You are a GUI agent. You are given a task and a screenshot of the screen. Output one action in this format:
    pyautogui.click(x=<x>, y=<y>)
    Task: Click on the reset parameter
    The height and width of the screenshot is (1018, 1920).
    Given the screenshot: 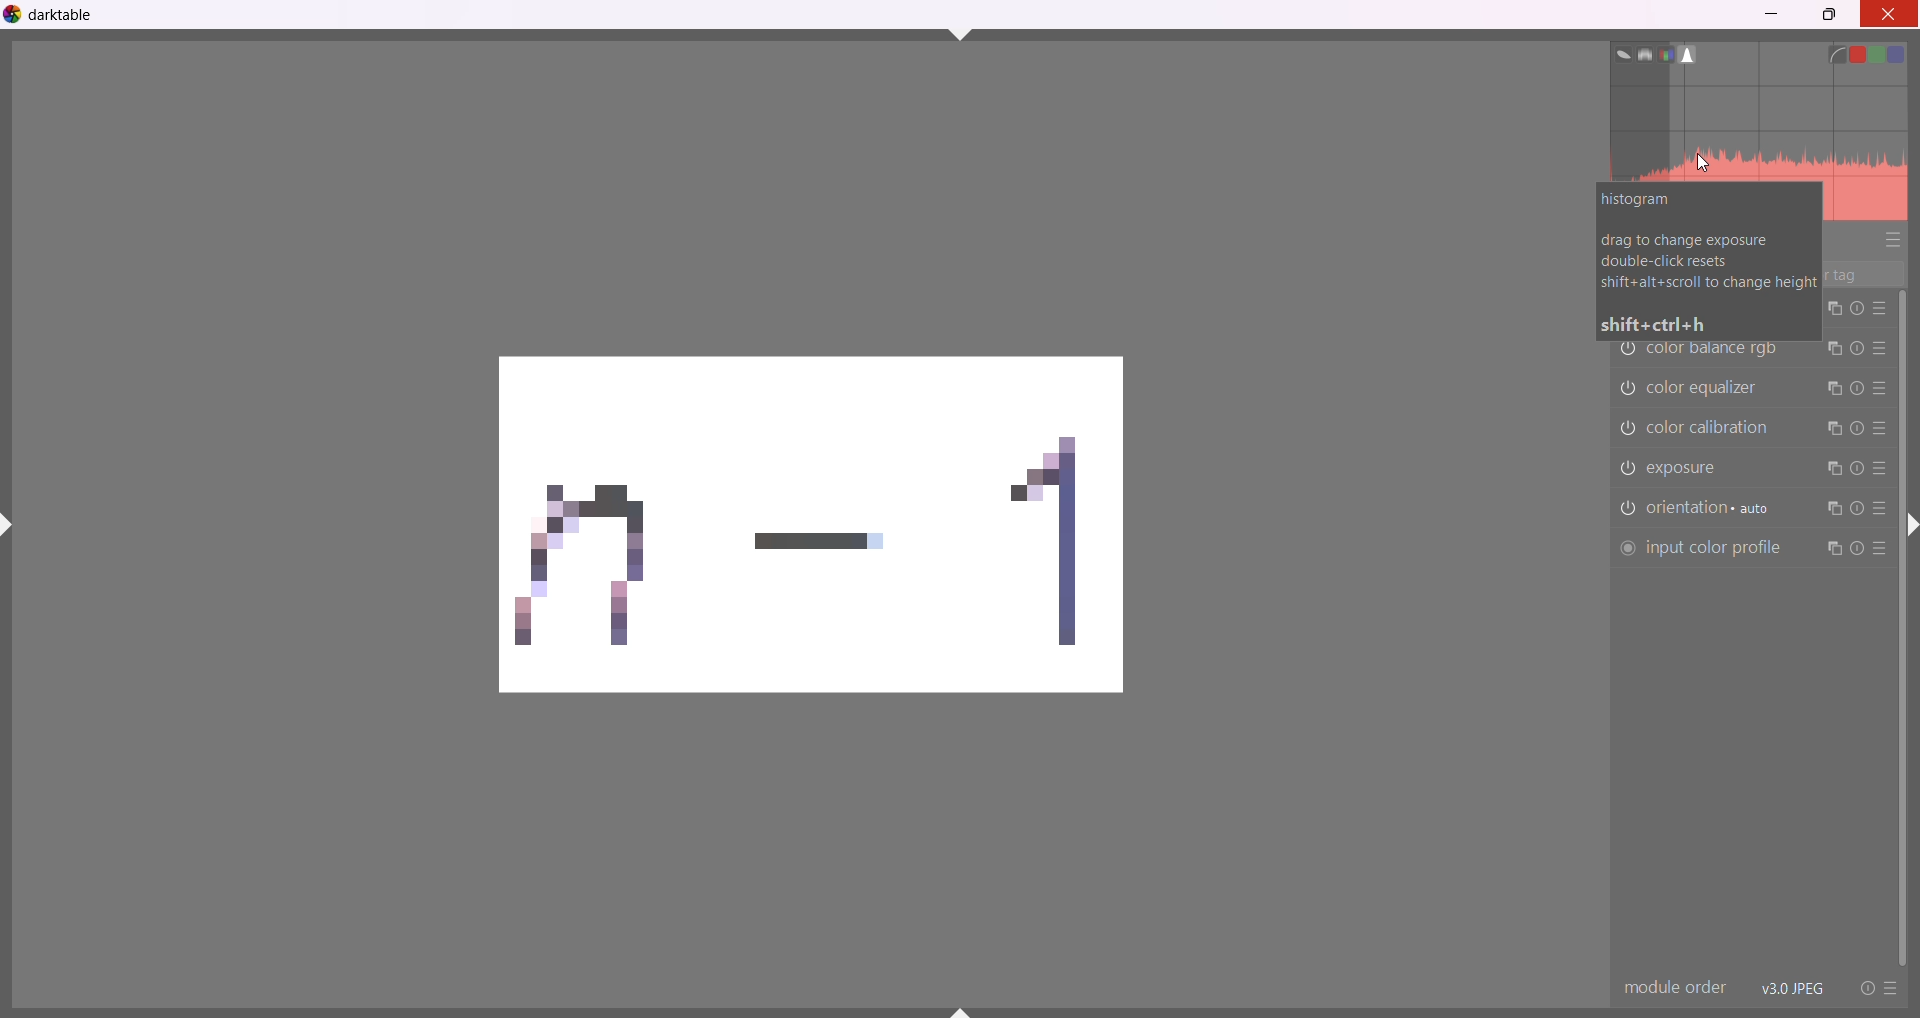 What is the action you would take?
    pyautogui.click(x=1856, y=549)
    